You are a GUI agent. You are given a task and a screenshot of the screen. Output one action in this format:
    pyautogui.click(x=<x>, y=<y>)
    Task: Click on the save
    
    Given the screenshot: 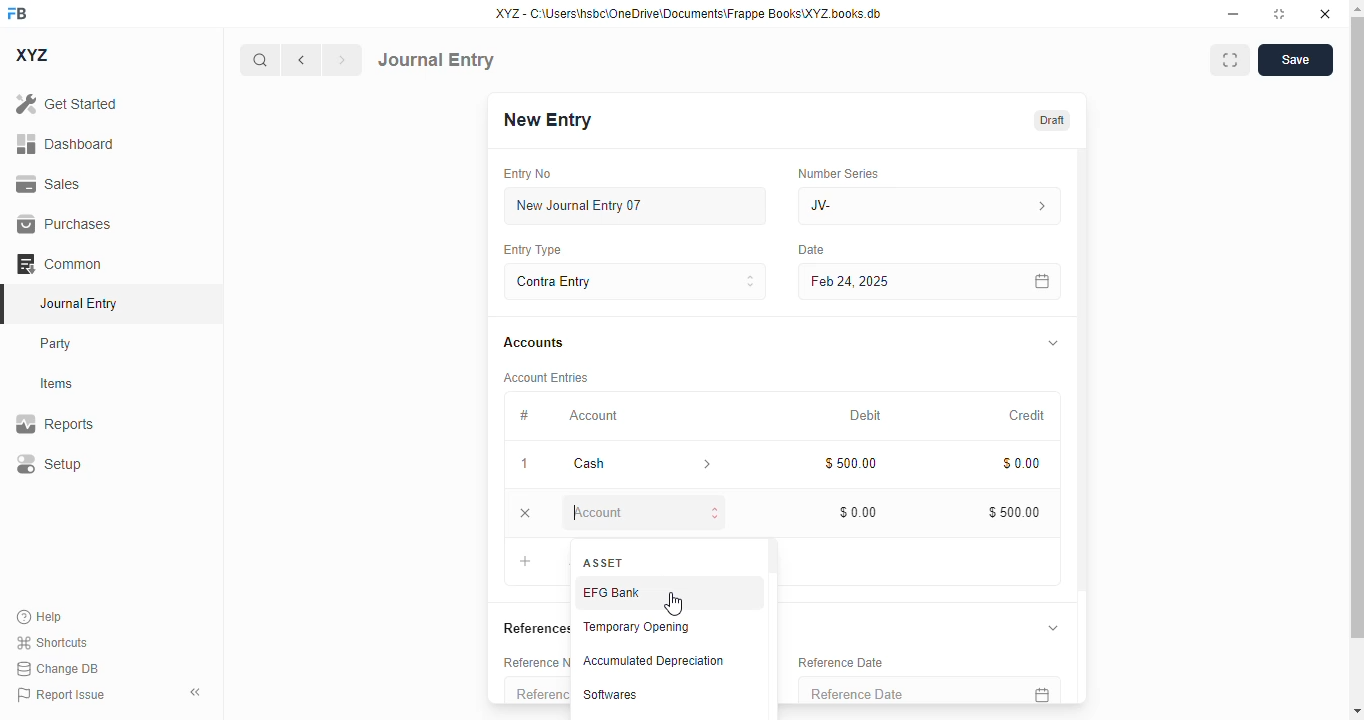 What is the action you would take?
    pyautogui.click(x=1295, y=60)
    